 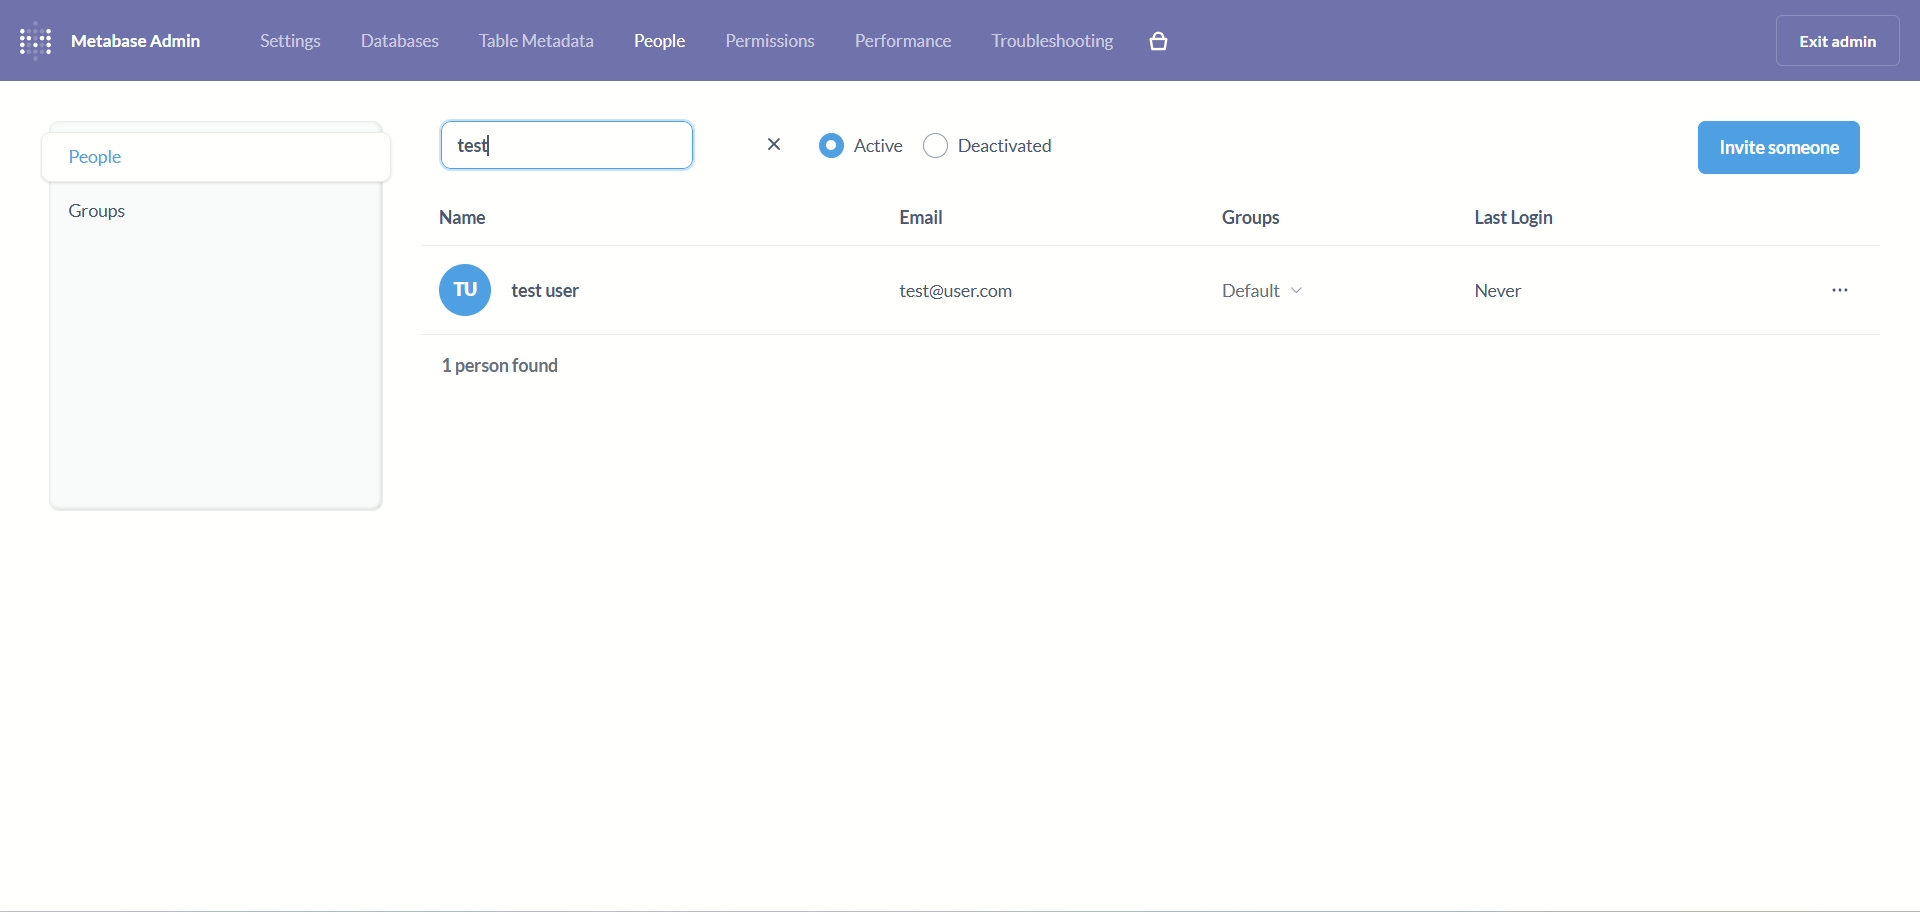 I want to click on deactivated, so click(x=998, y=151).